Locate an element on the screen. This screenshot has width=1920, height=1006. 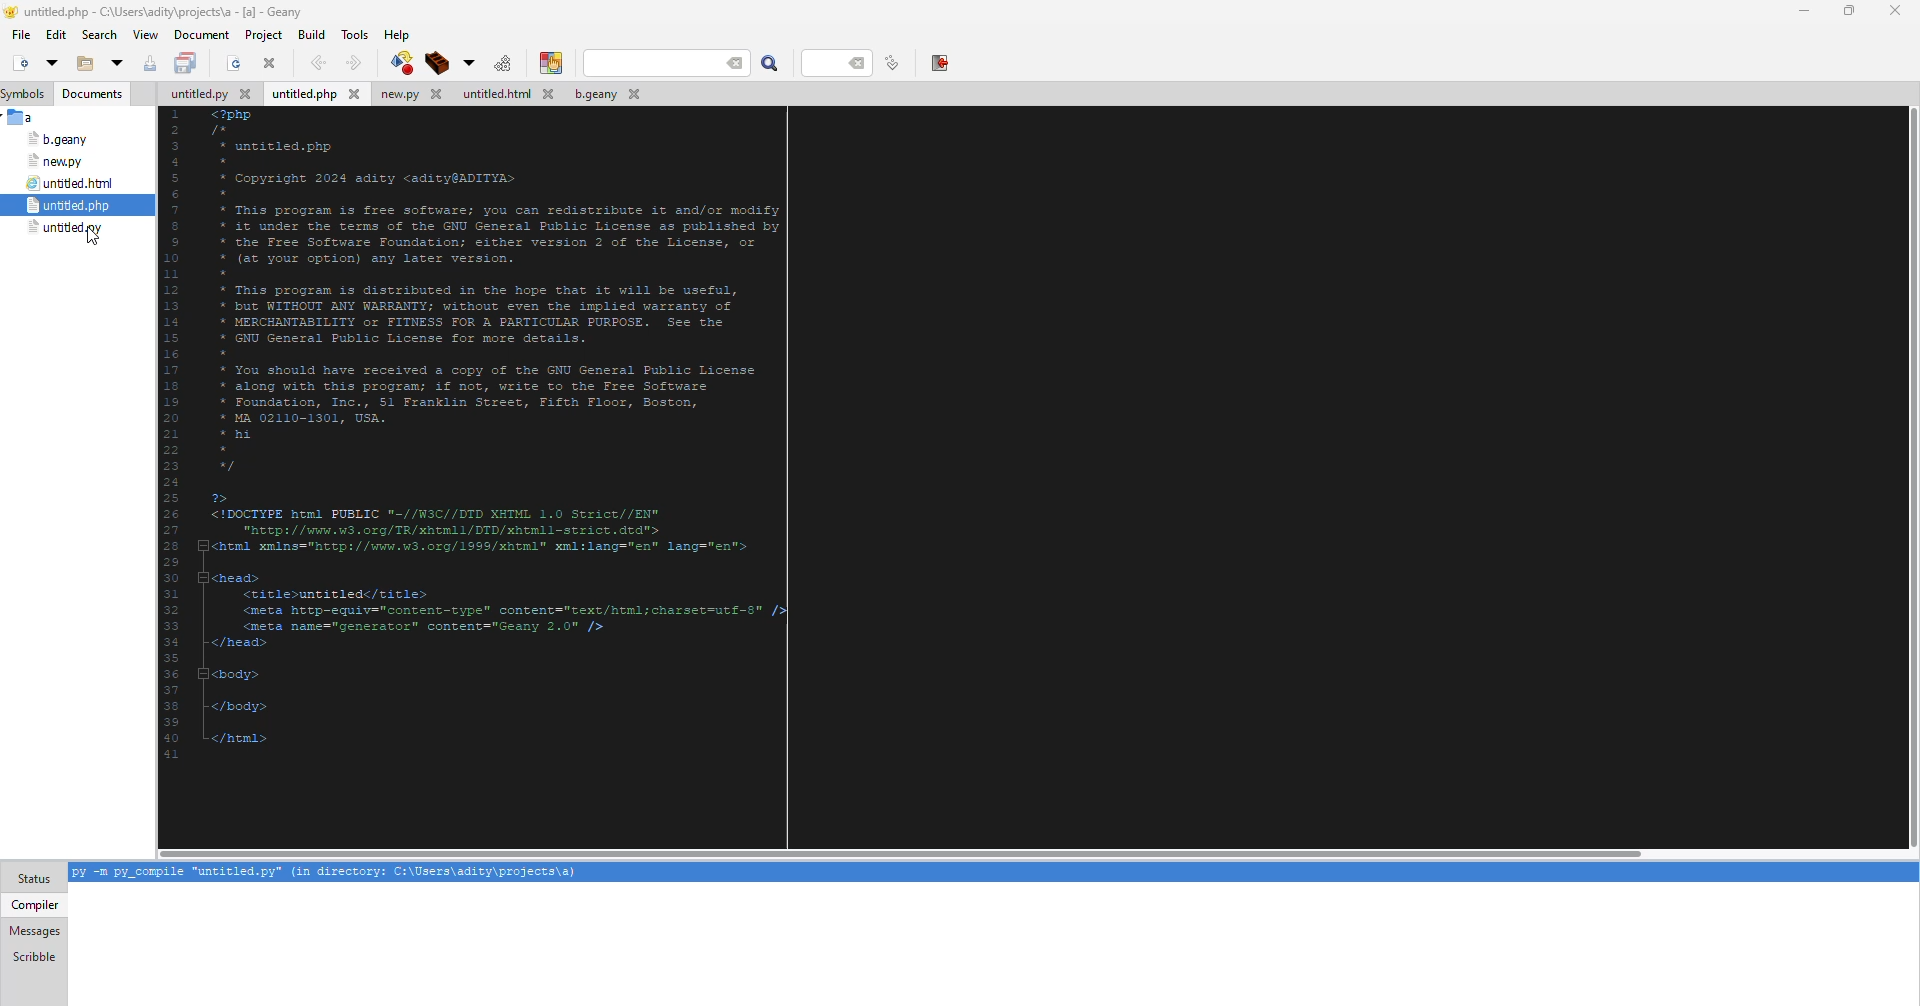
file is located at coordinates (22, 117).